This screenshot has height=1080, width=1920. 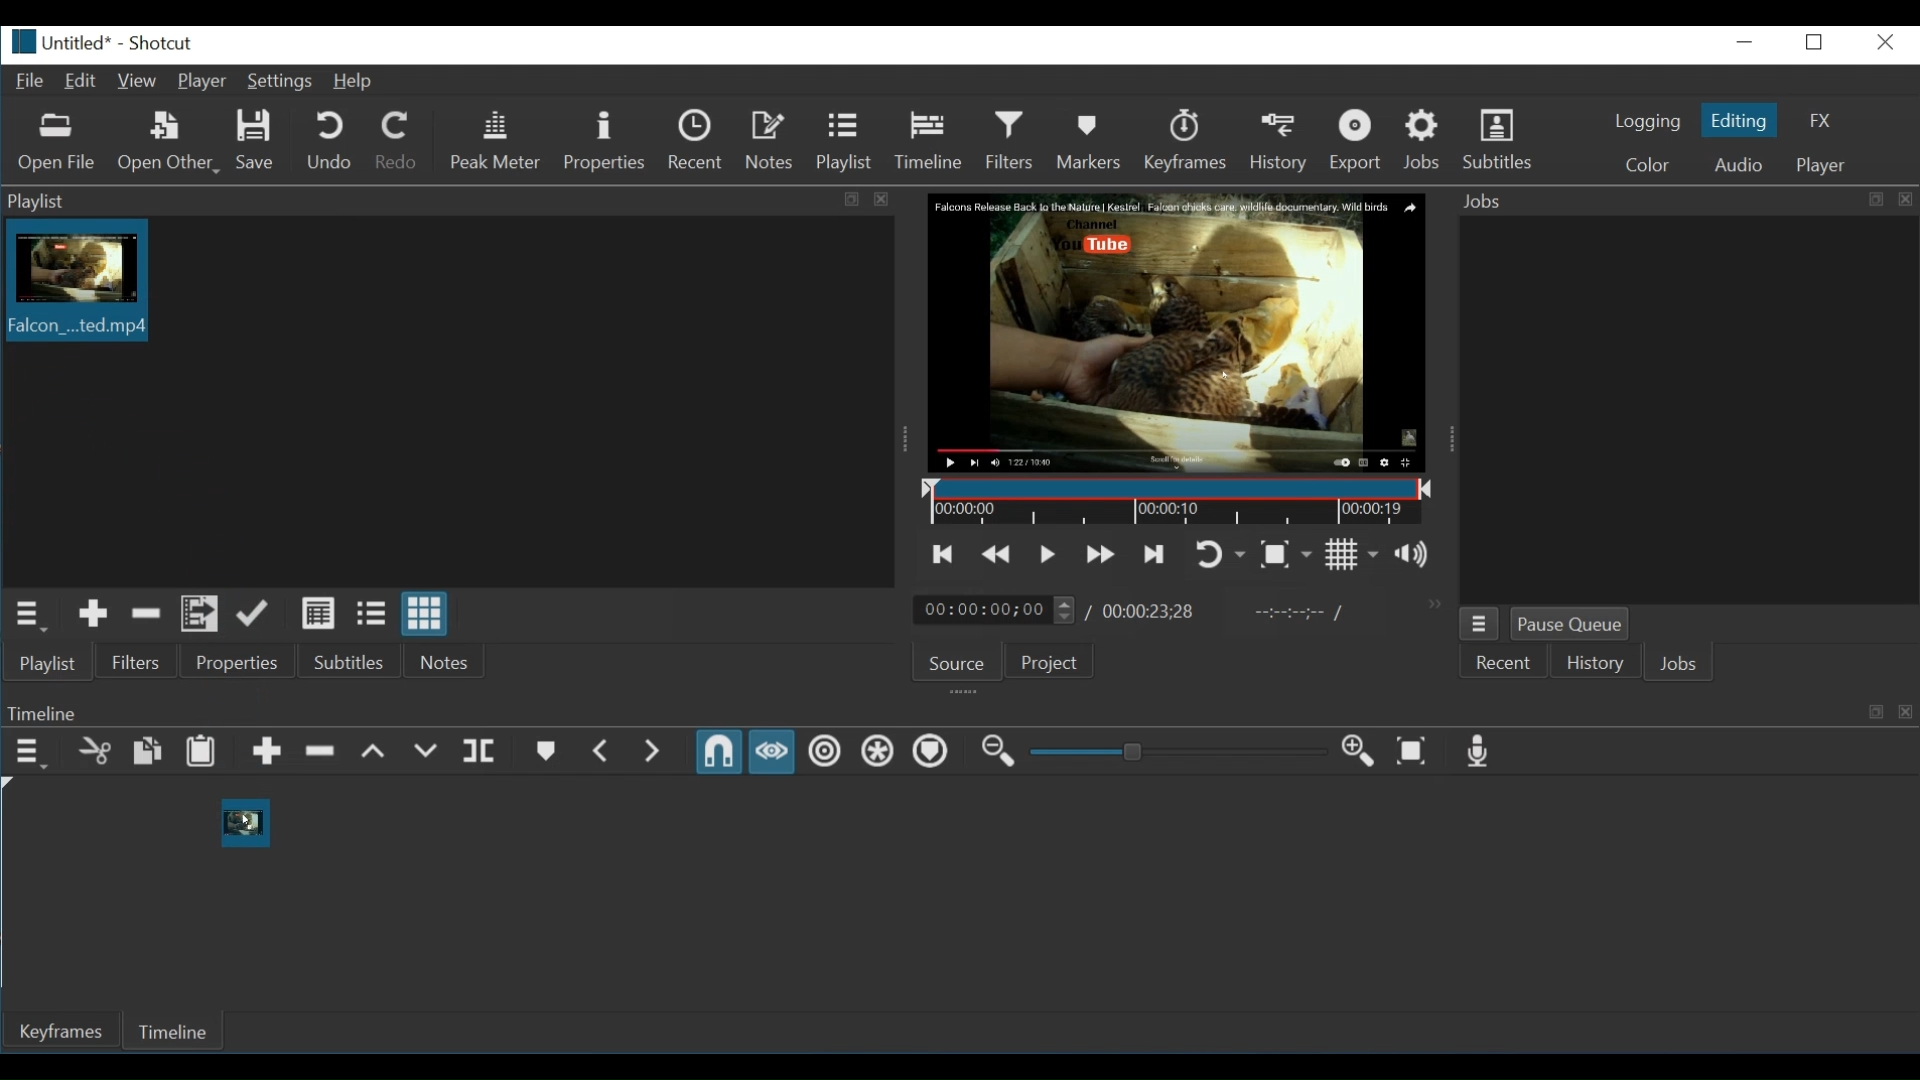 What do you see at coordinates (824, 752) in the screenshot?
I see `Ripple` at bounding box center [824, 752].